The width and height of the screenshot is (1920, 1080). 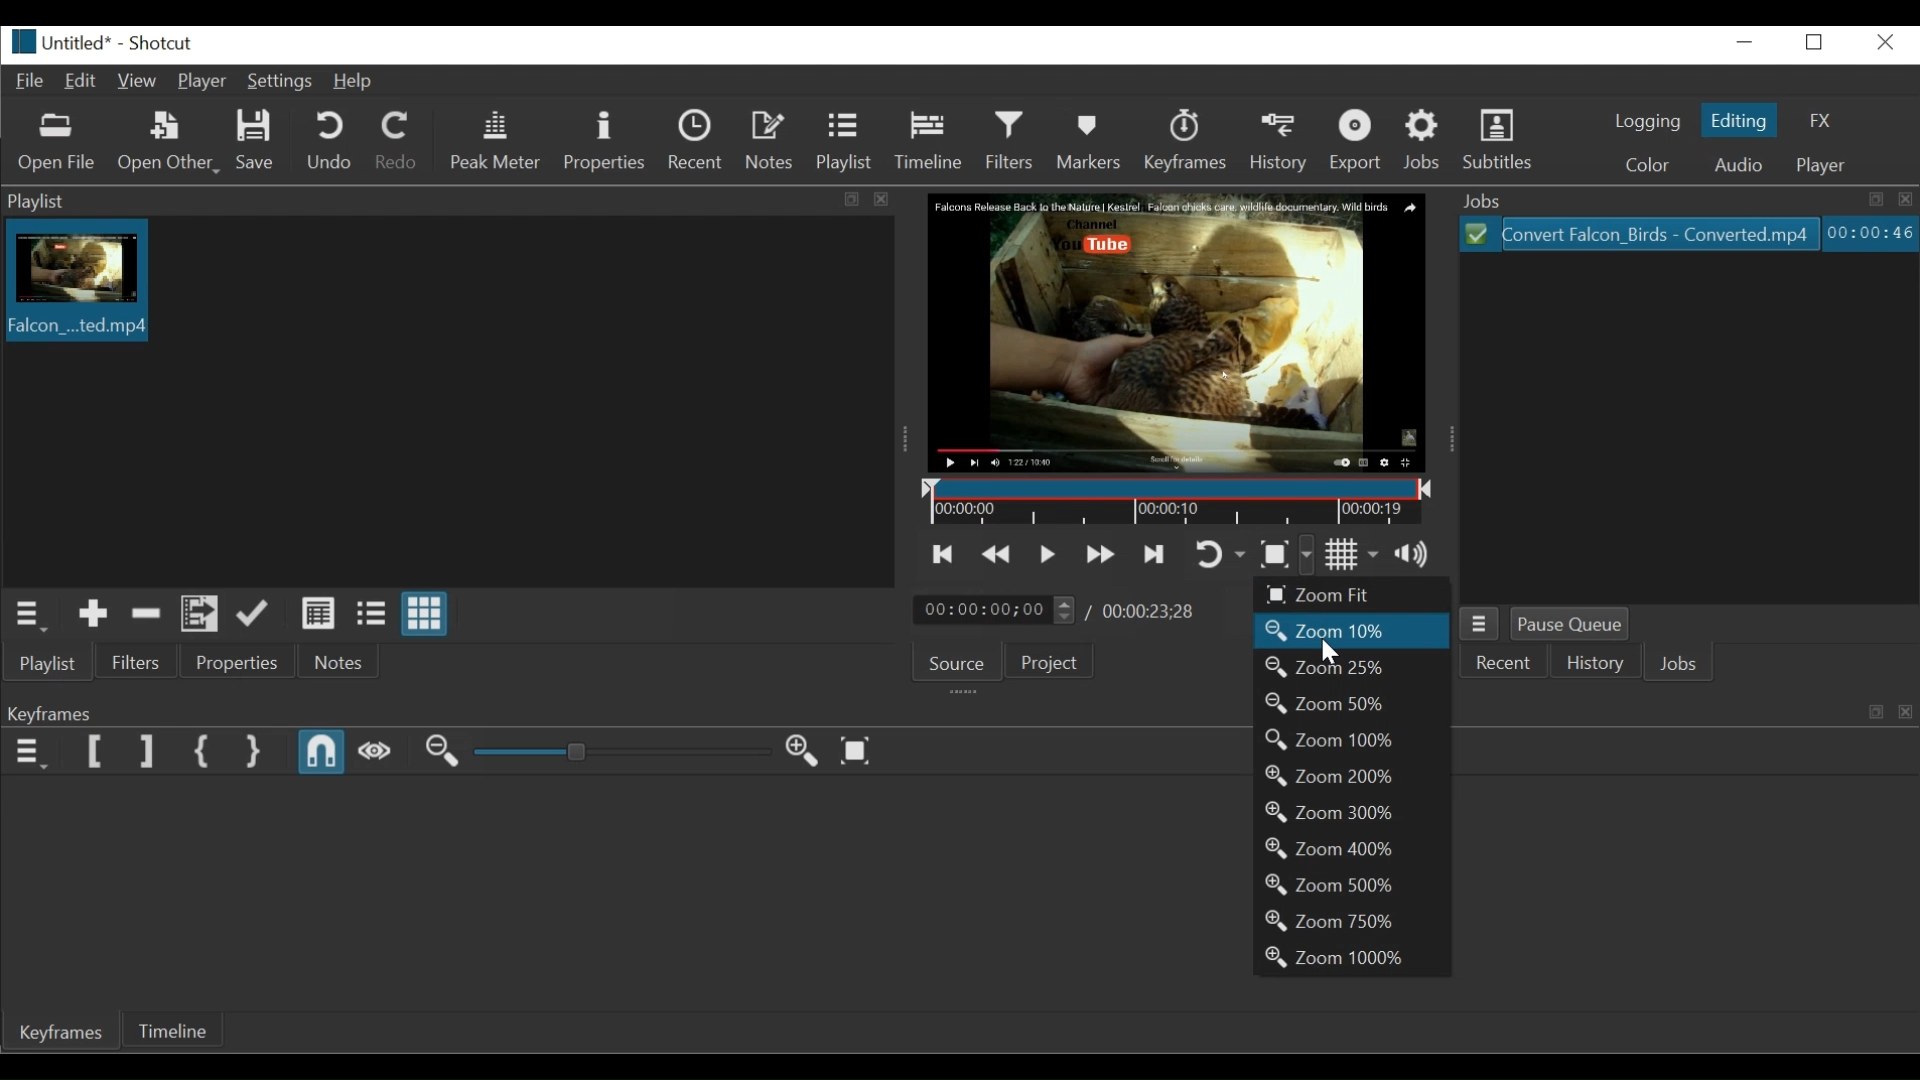 I want to click on Und, so click(x=329, y=141).